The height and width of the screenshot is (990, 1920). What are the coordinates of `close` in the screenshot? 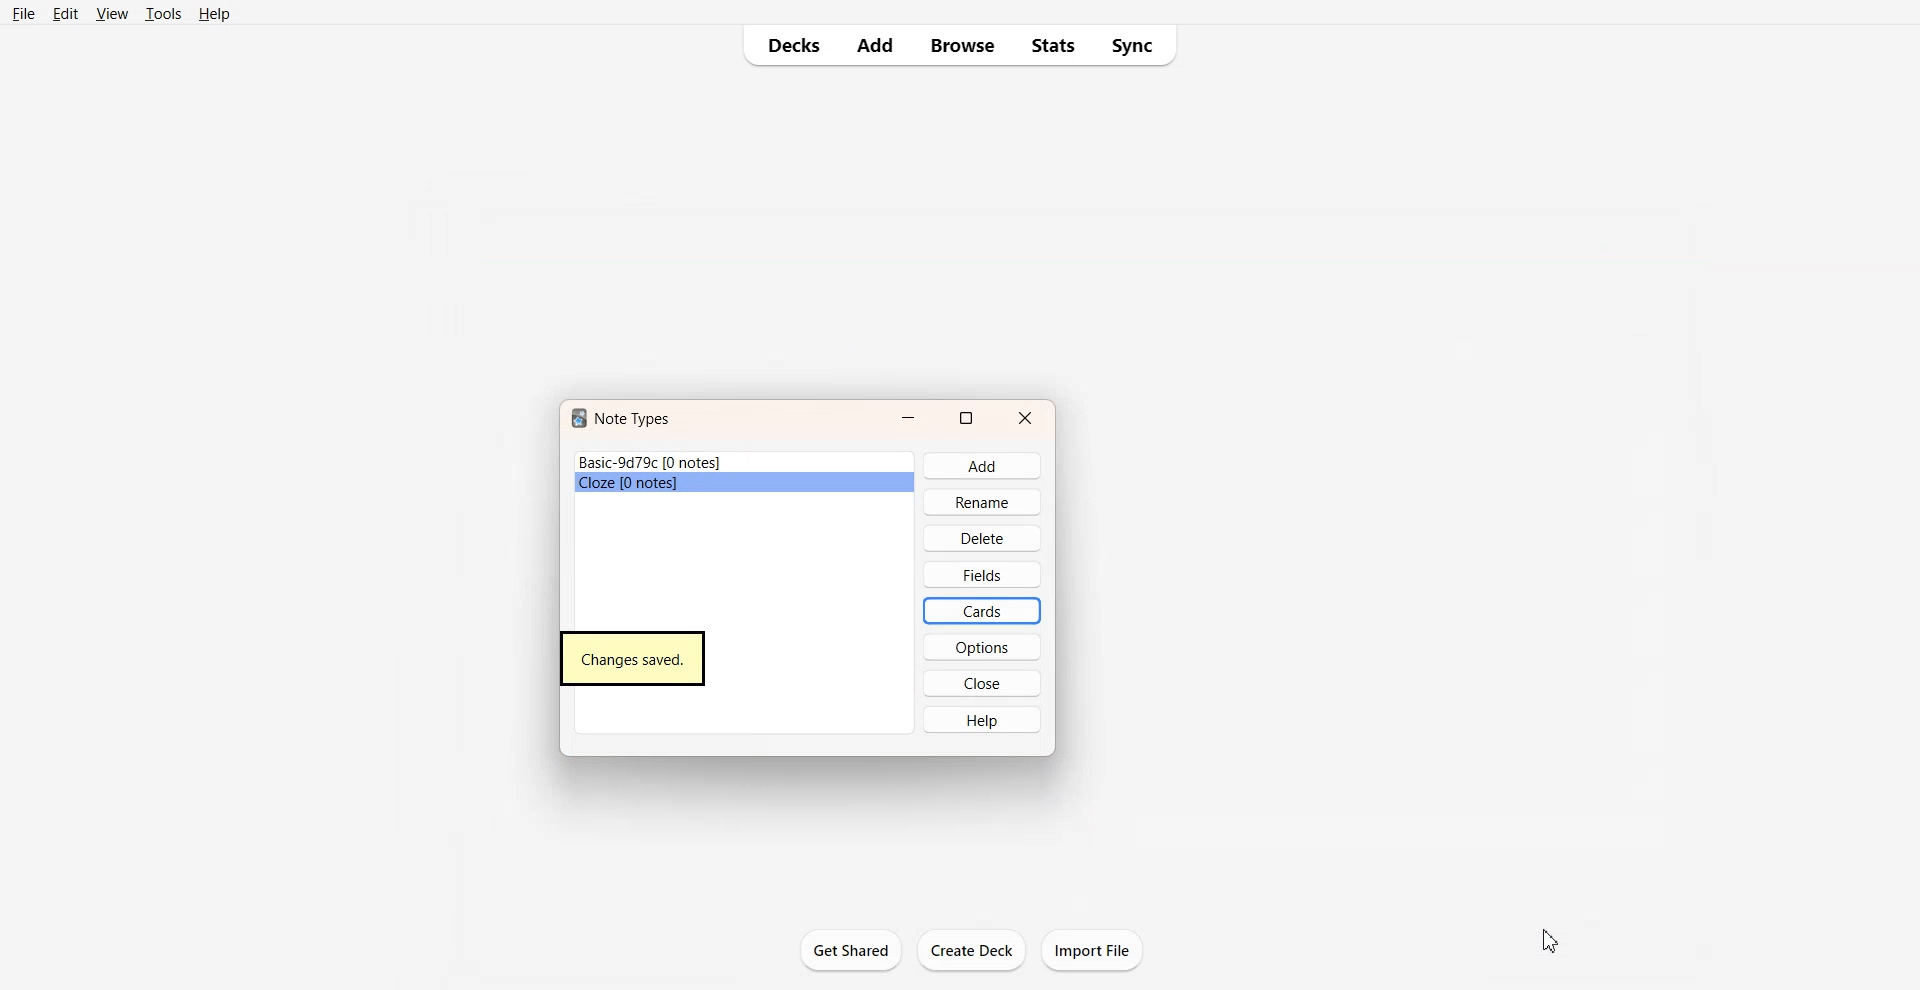 It's located at (986, 682).